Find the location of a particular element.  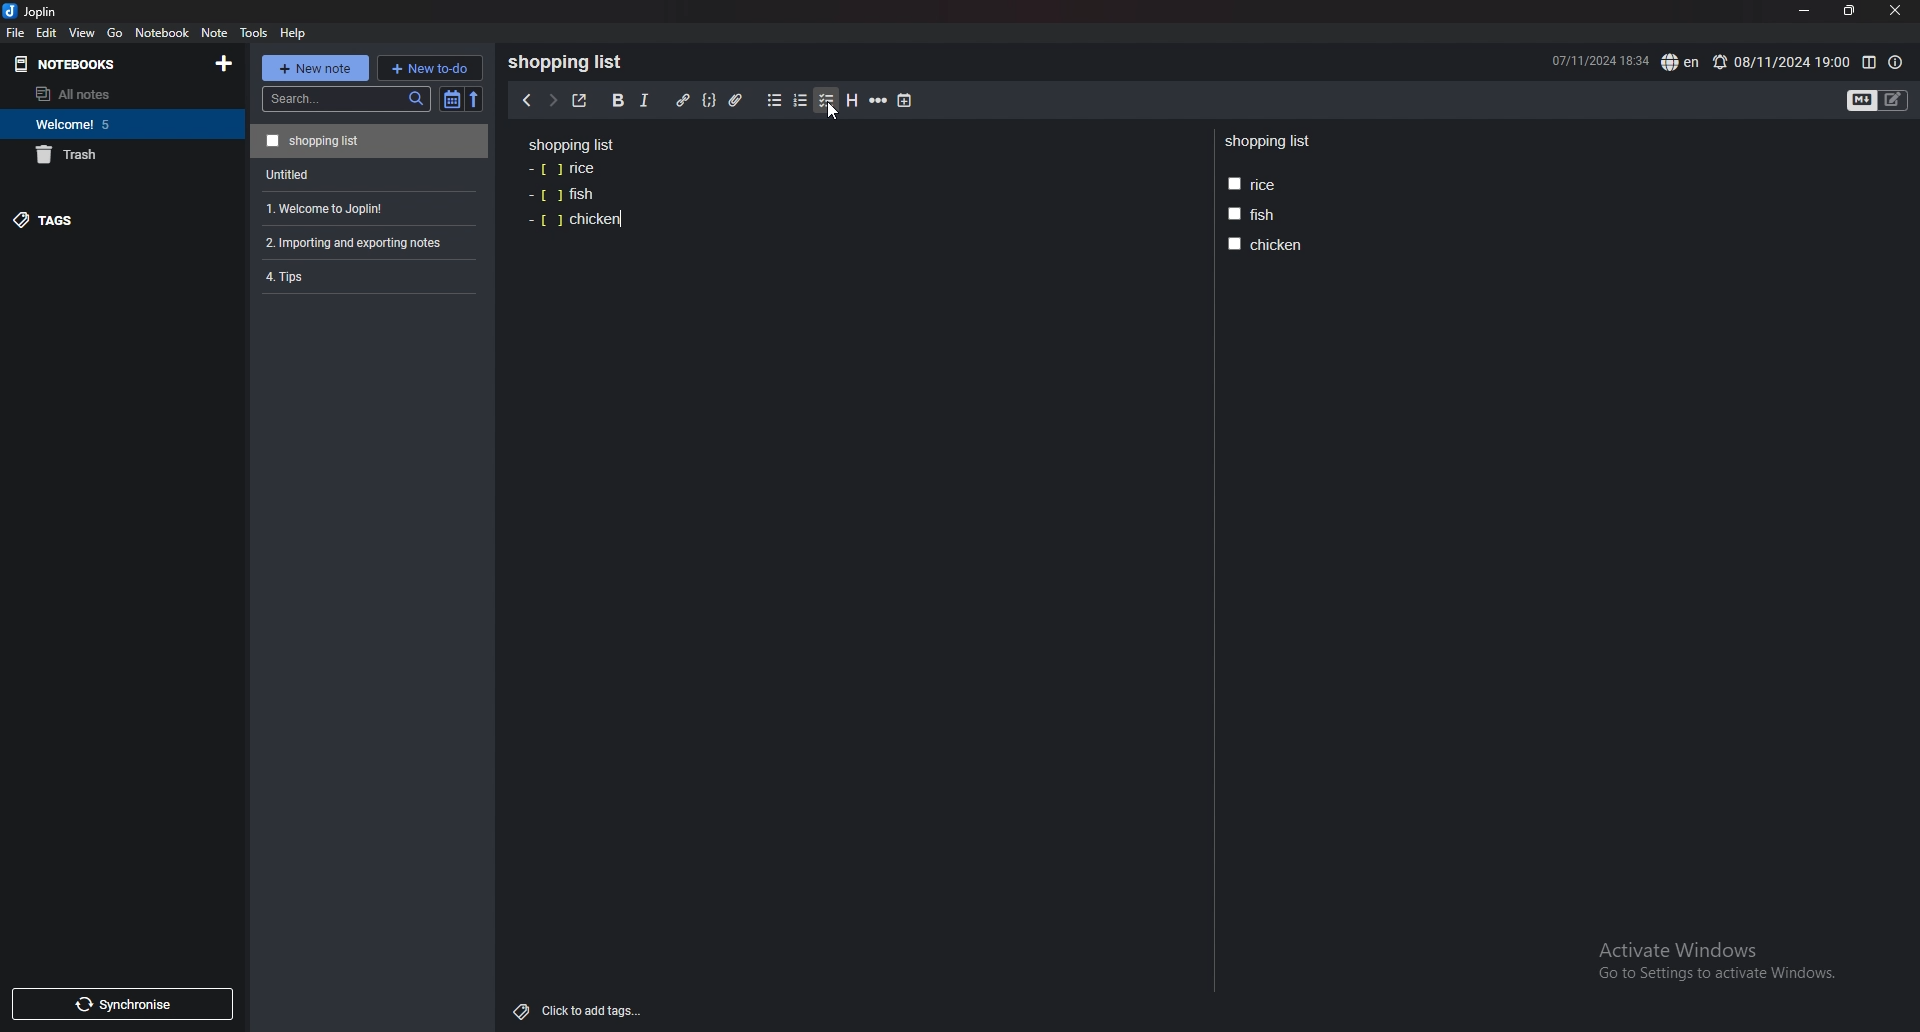

Chicken is located at coordinates (1268, 244).